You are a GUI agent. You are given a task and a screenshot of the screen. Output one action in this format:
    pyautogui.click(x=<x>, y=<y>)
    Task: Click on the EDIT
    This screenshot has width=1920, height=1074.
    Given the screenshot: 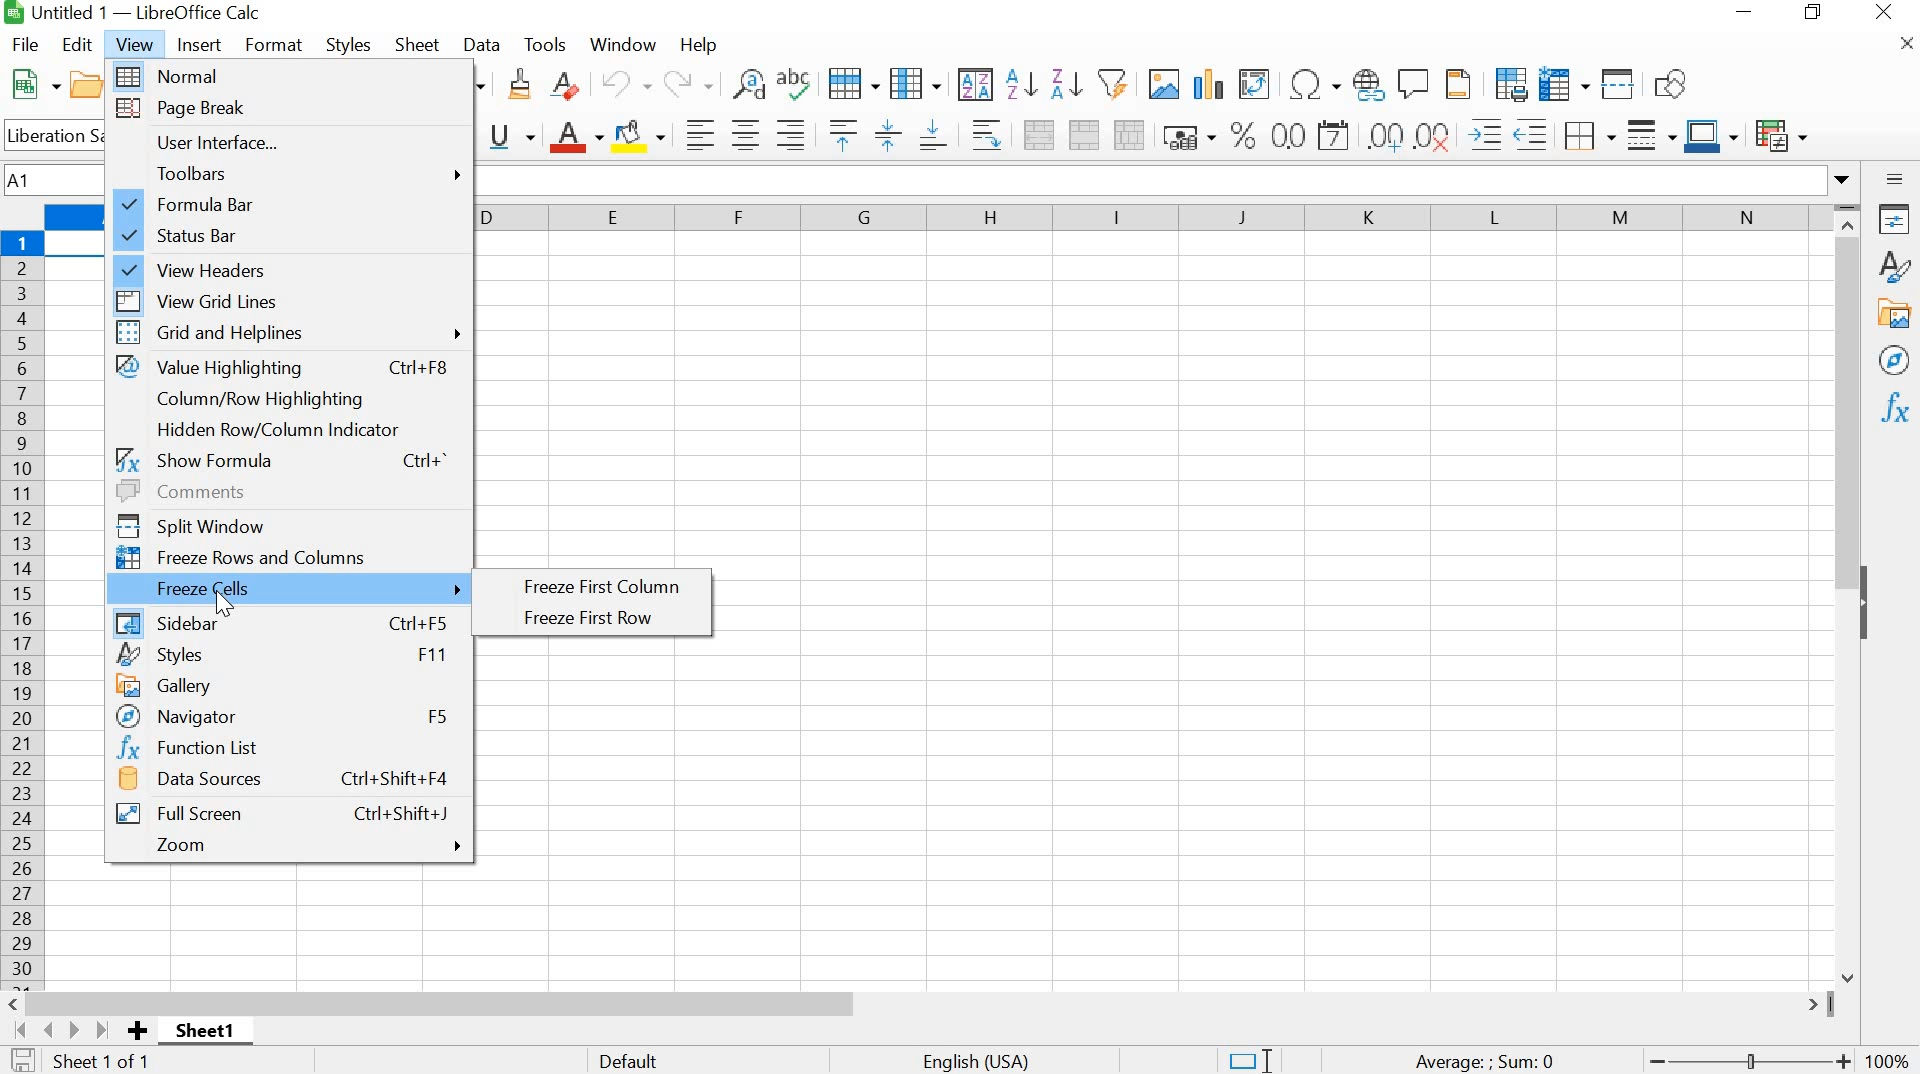 What is the action you would take?
    pyautogui.click(x=79, y=45)
    